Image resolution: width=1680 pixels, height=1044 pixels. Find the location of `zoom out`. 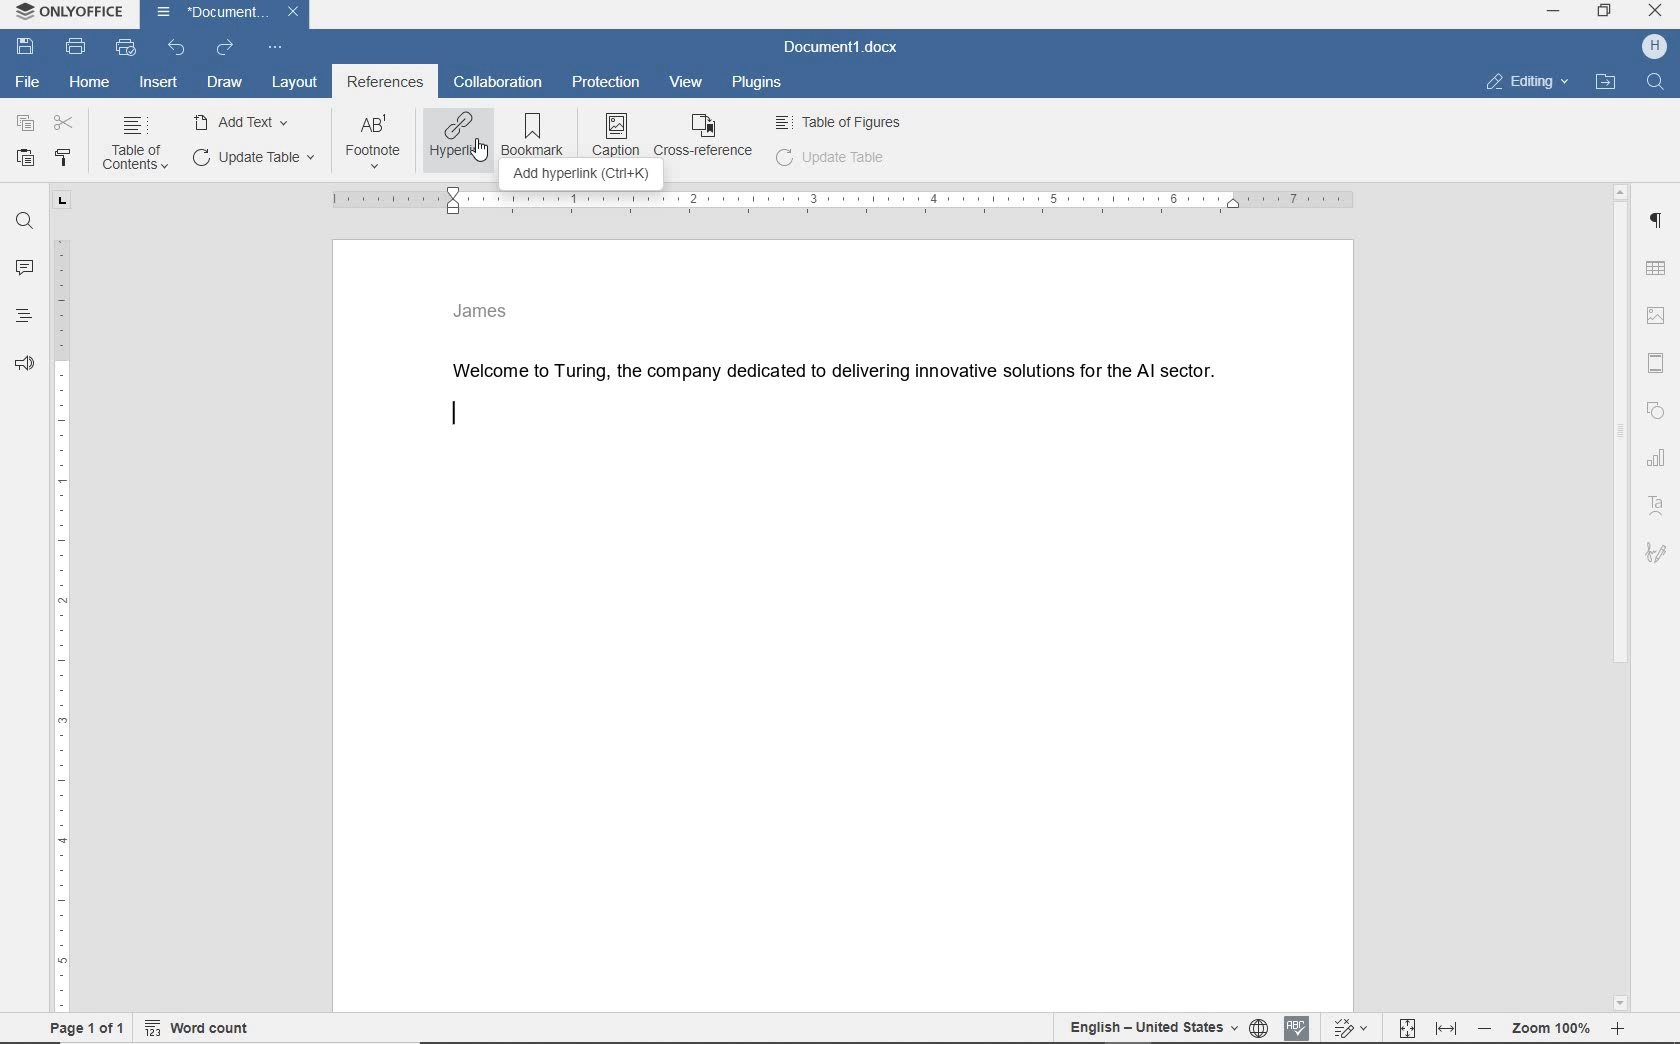

zoom out is located at coordinates (1489, 1031).